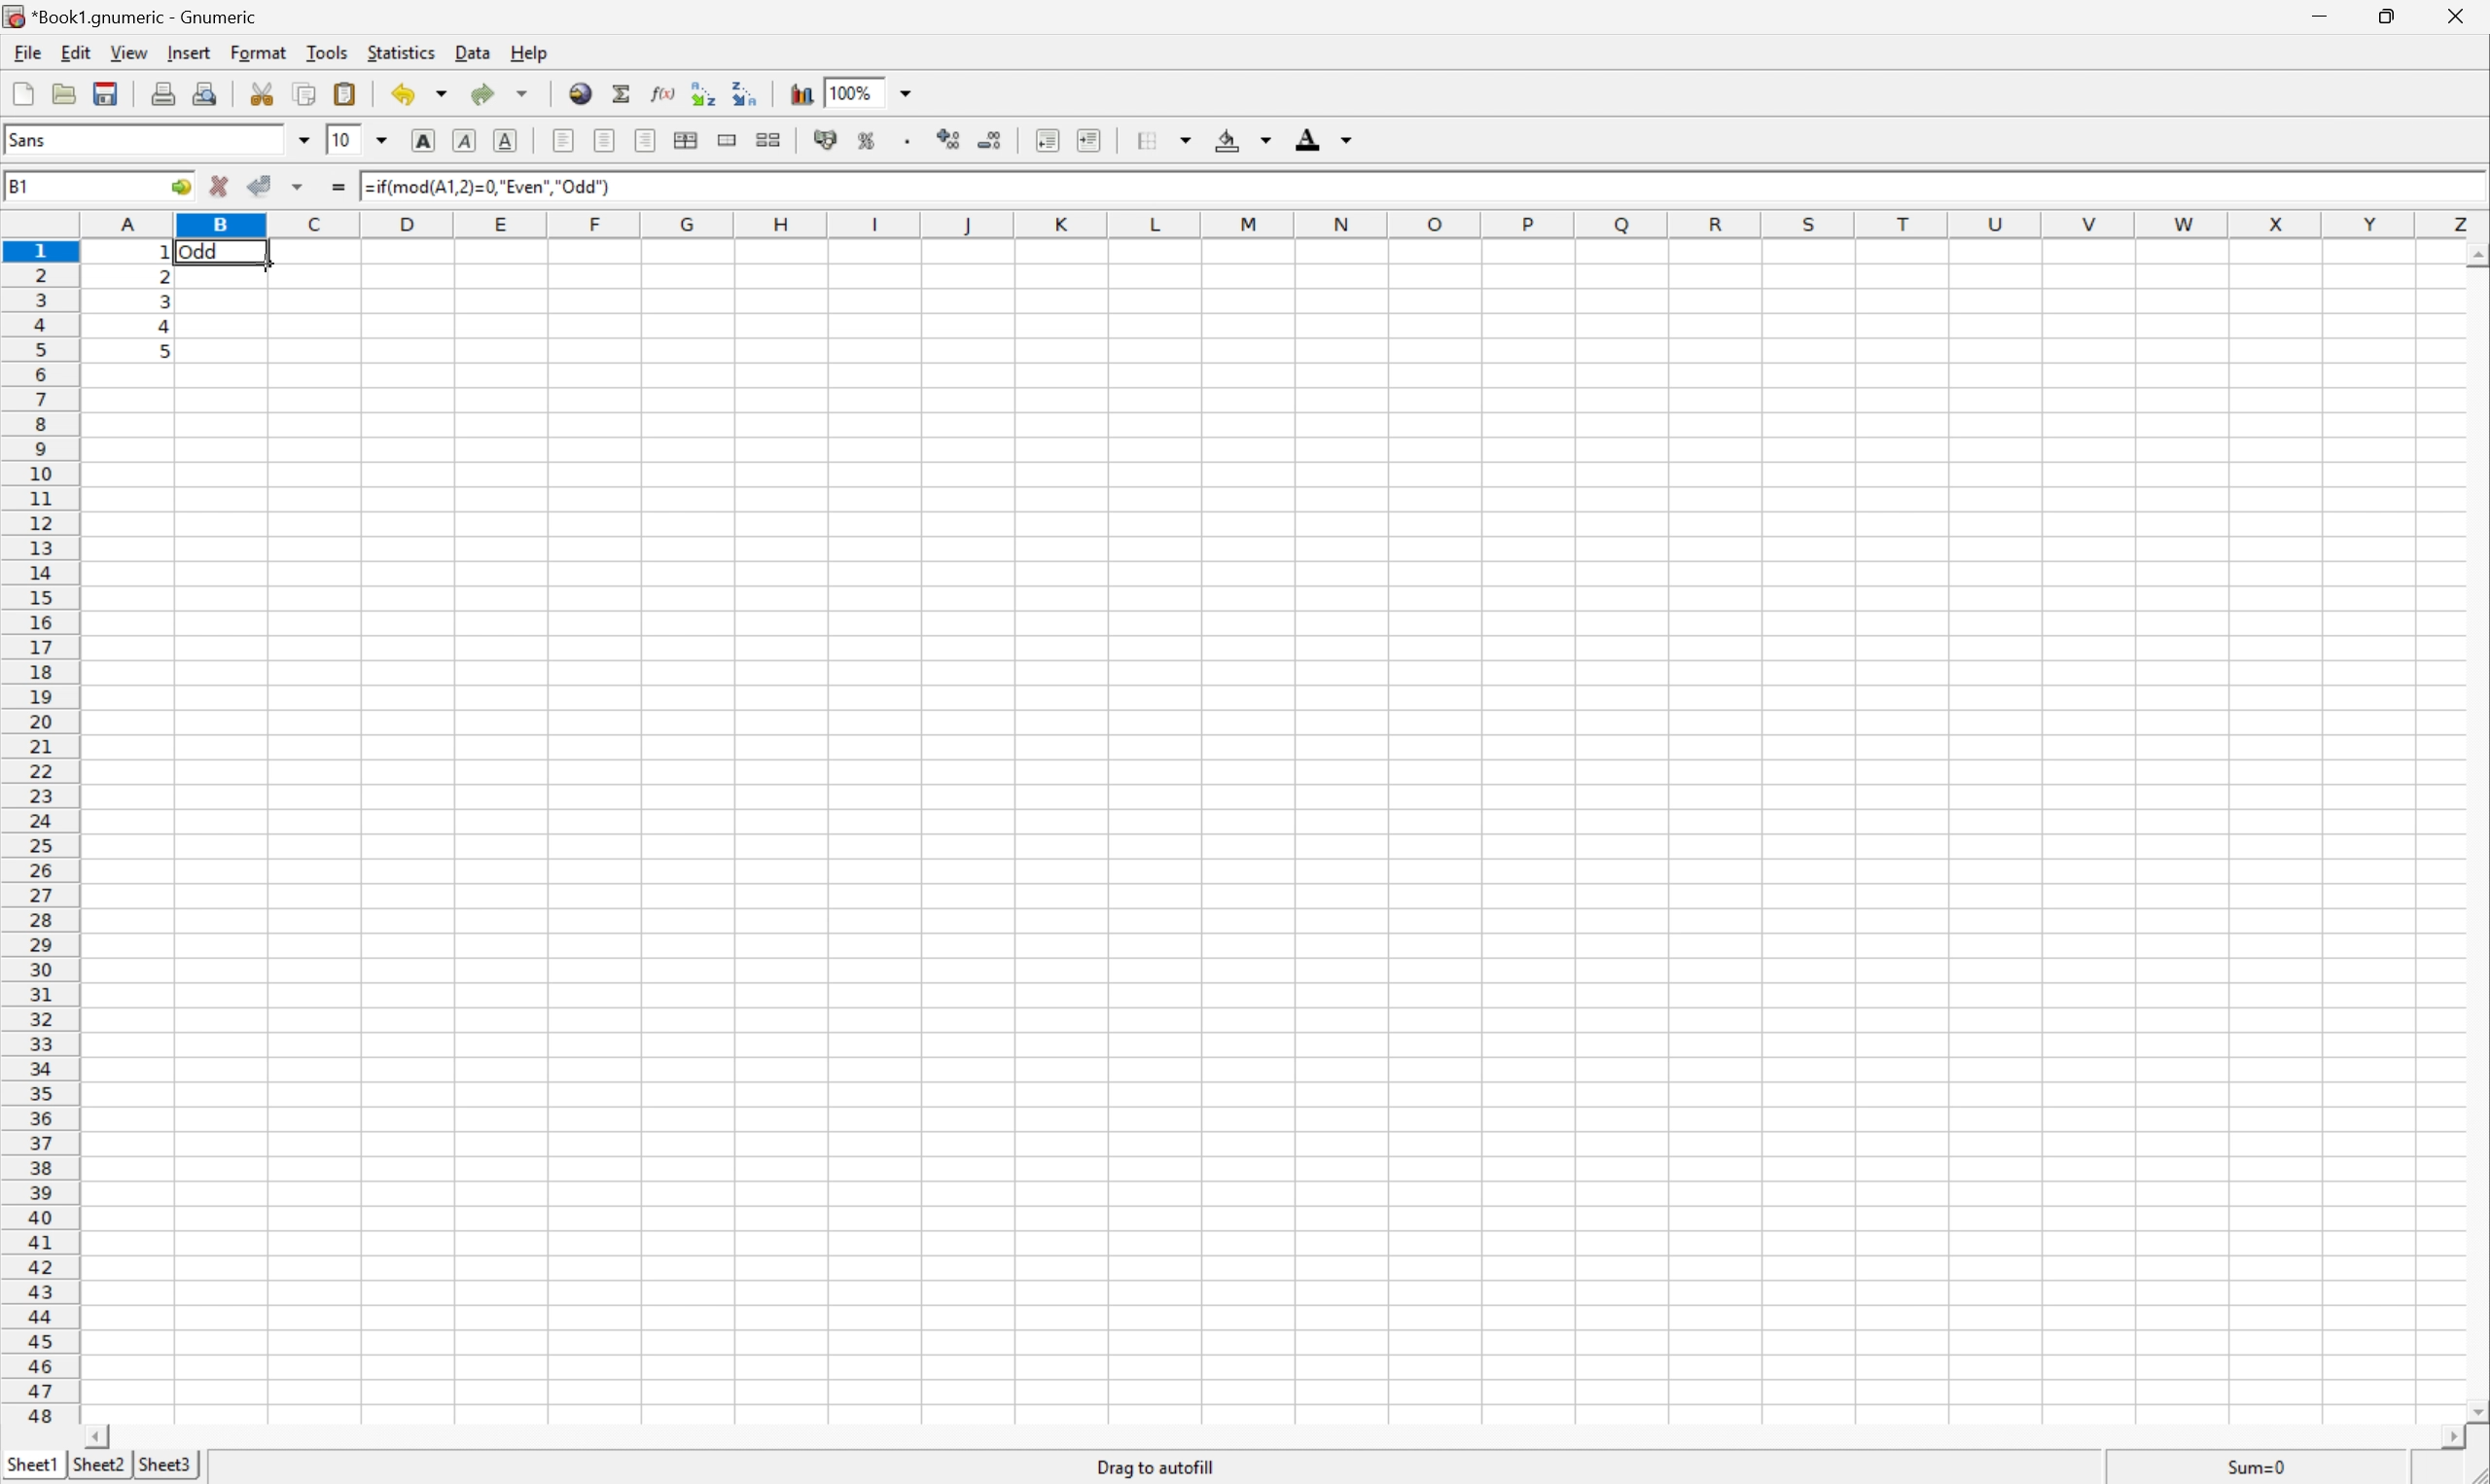 Image resolution: width=2490 pixels, height=1484 pixels. What do you see at coordinates (260, 91) in the screenshot?
I see `Cut selection` at bounding box center [260, 91].